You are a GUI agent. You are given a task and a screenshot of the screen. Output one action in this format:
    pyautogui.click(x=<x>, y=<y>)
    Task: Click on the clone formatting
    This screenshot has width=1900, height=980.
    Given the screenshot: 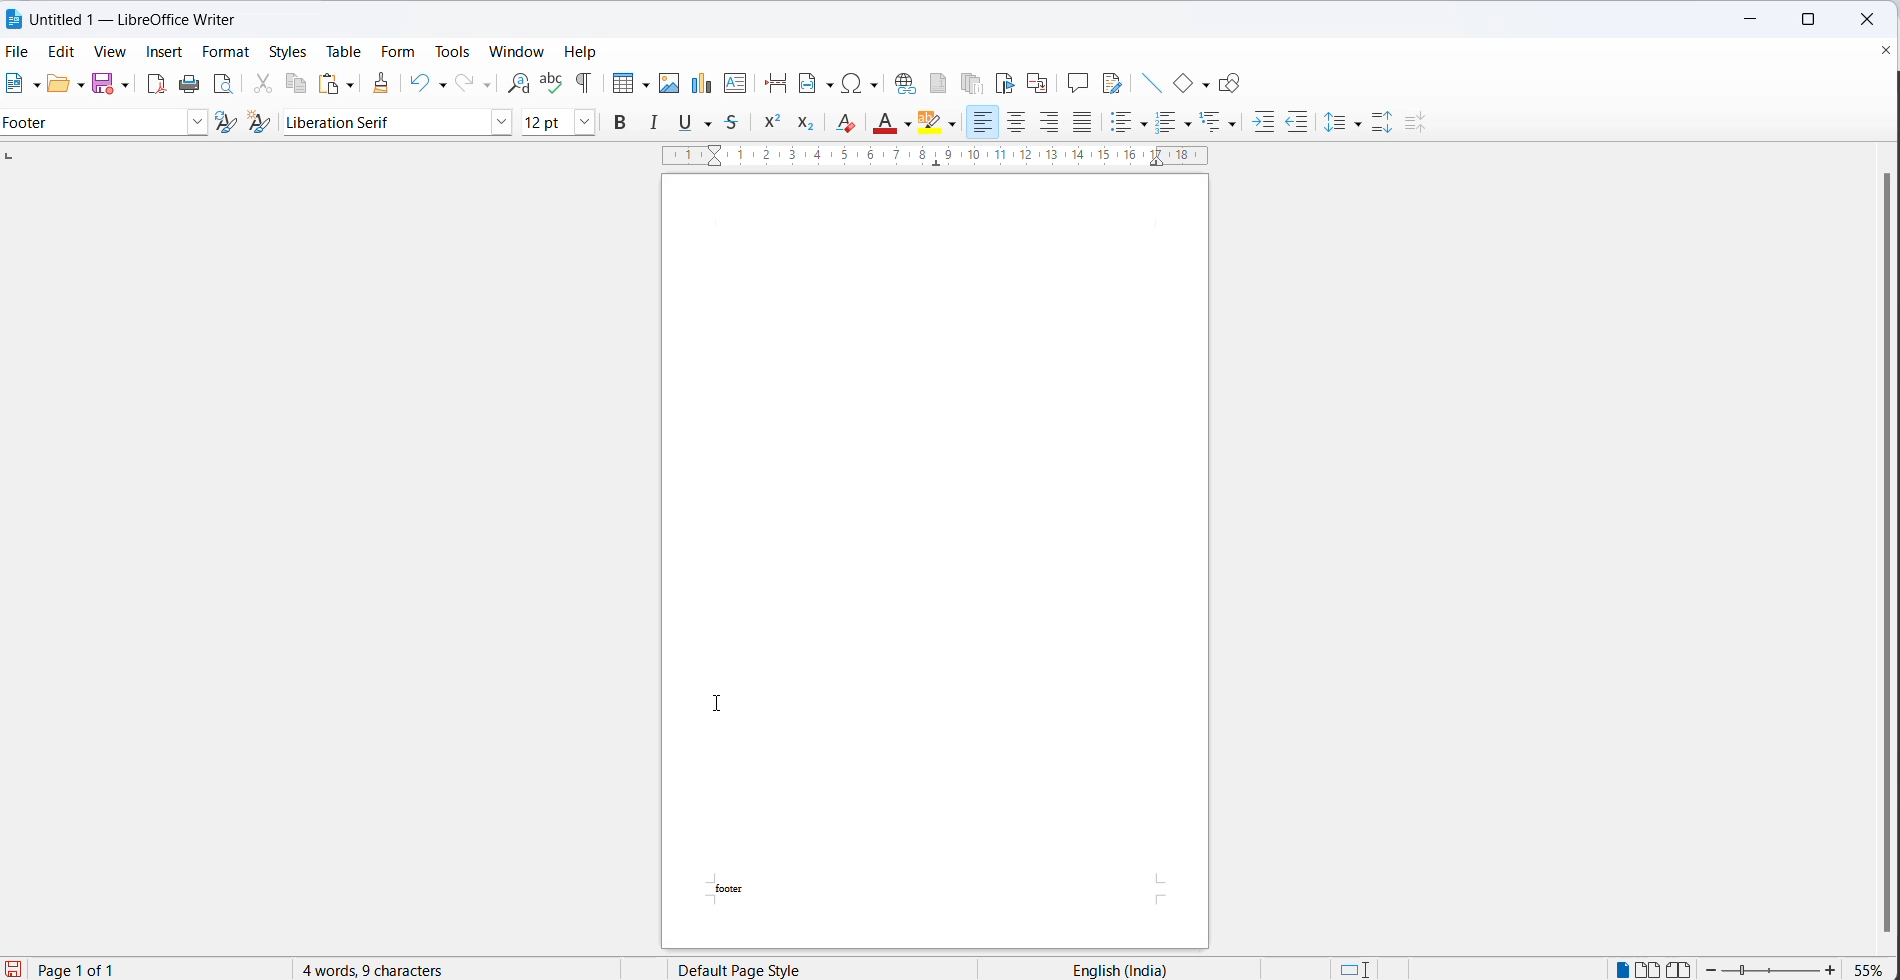 What is the action you would take?
    pyautogui.click(x=383, y=83)
    